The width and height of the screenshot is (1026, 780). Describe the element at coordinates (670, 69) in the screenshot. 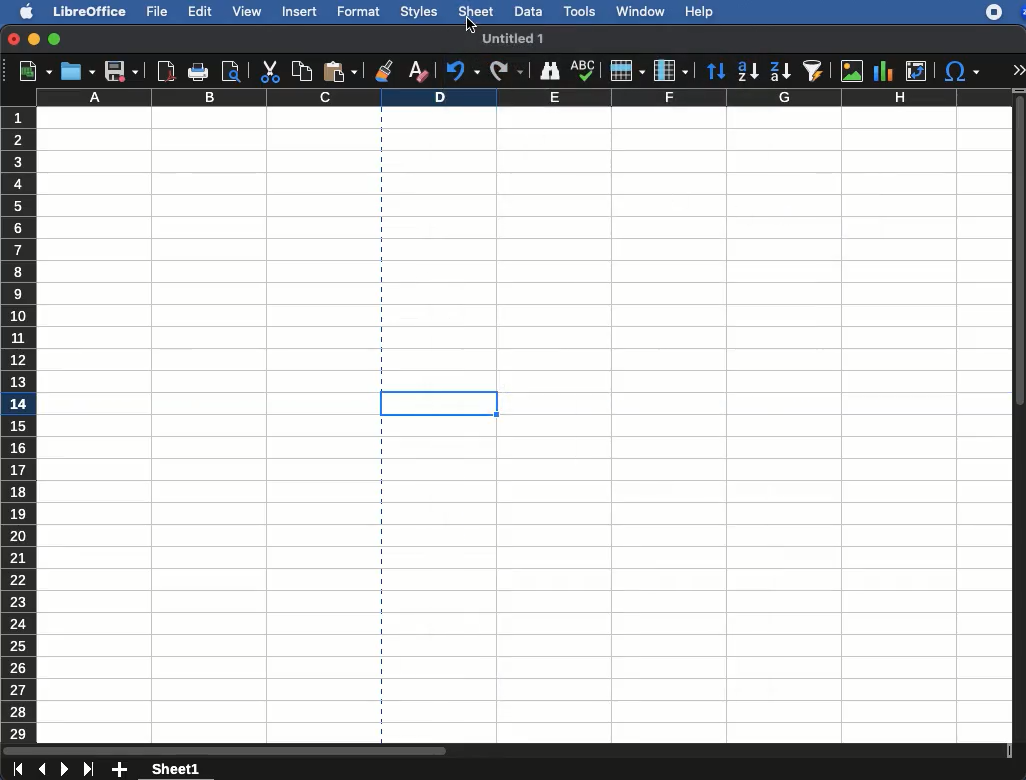

I see `column` at that location.